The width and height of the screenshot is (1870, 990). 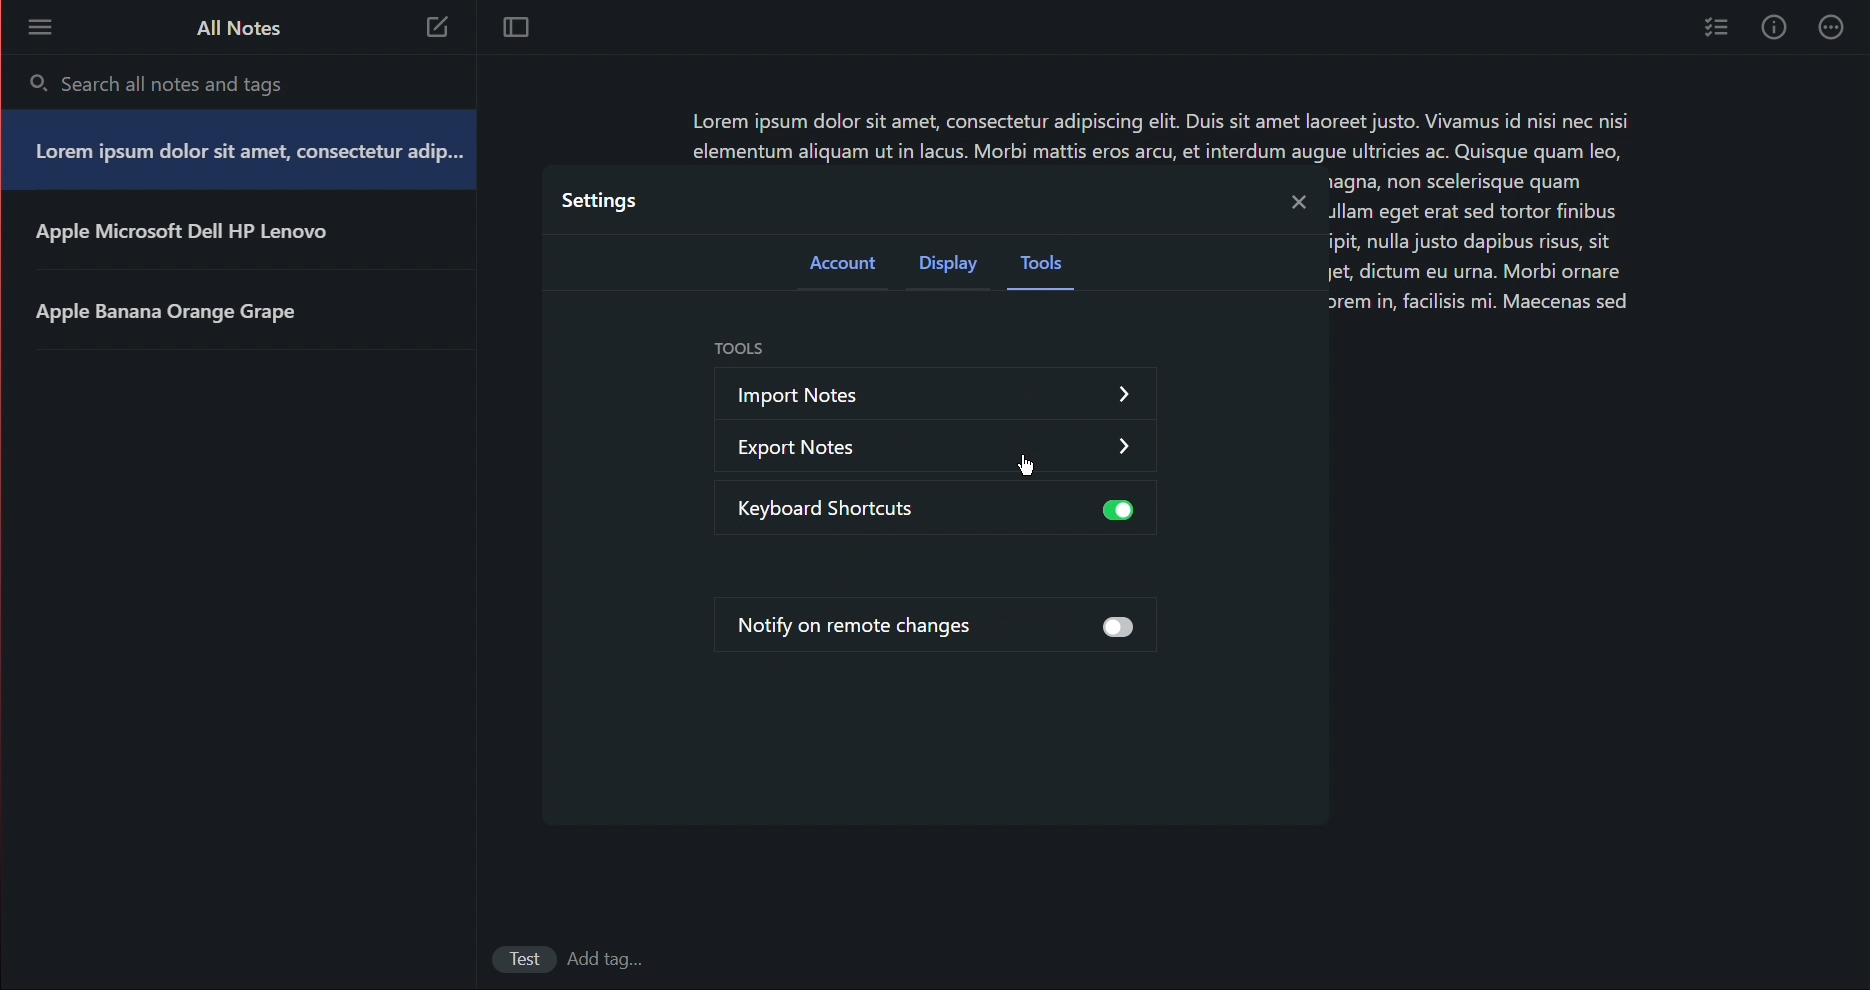 I want to click on Close, so click(x=1295, y=201).